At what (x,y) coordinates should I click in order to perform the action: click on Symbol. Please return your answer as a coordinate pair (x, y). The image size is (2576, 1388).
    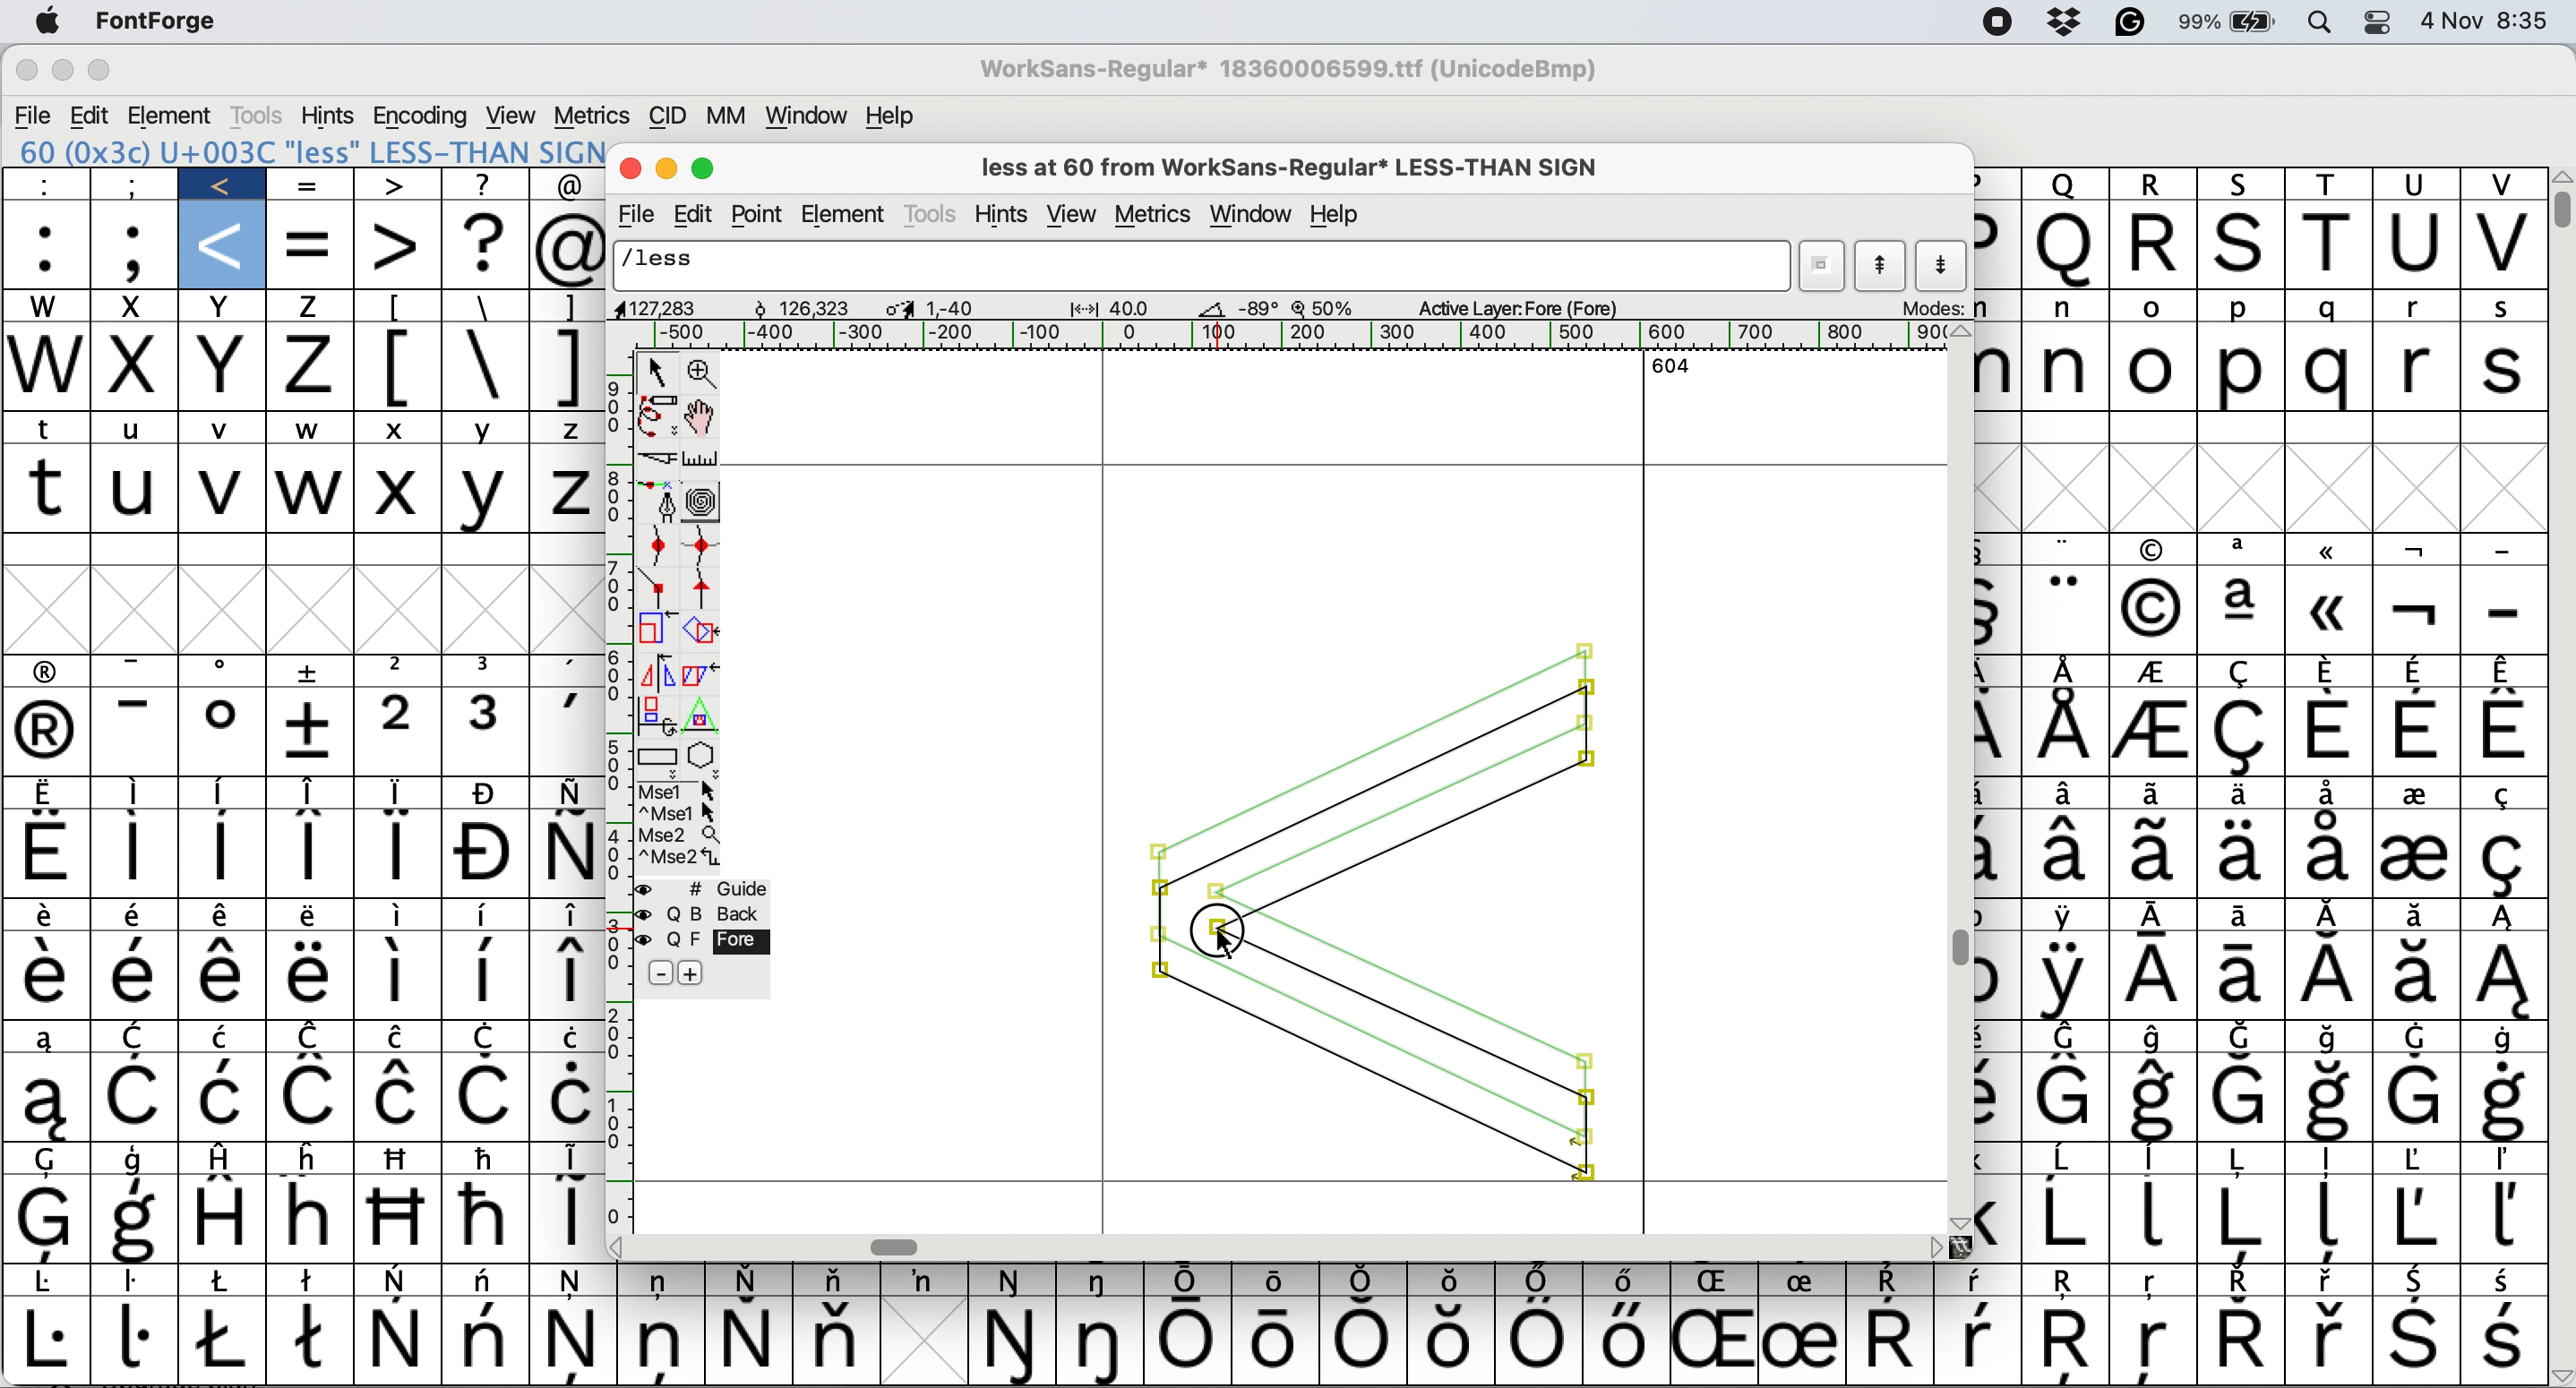
    Looking at the image, I should click on (1715, 1282).